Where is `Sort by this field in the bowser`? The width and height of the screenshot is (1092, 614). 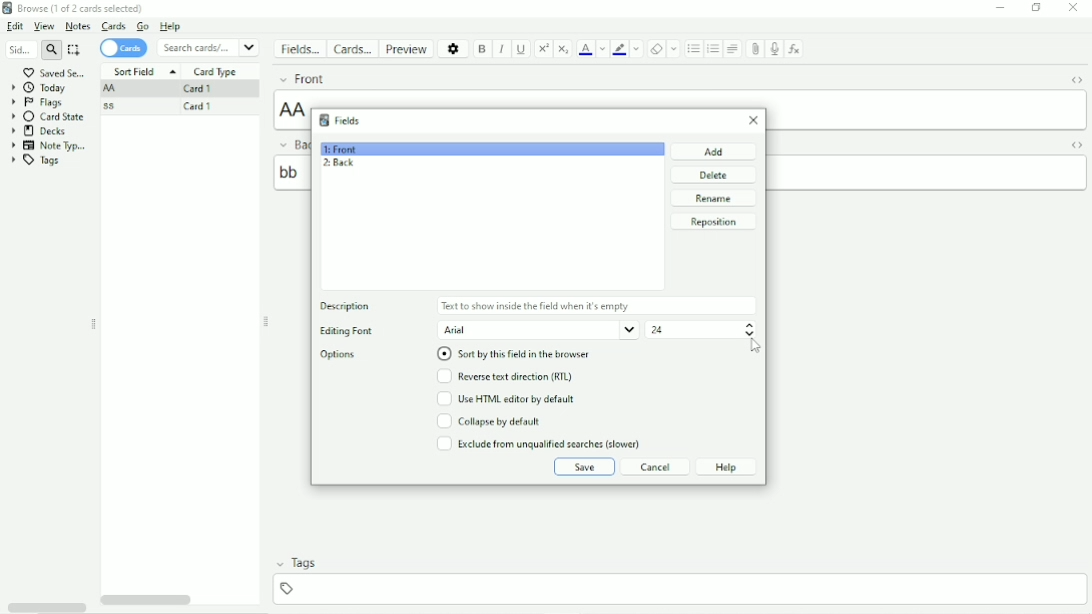
Sort by this field in the bowser is located at coordinates (521, 354).